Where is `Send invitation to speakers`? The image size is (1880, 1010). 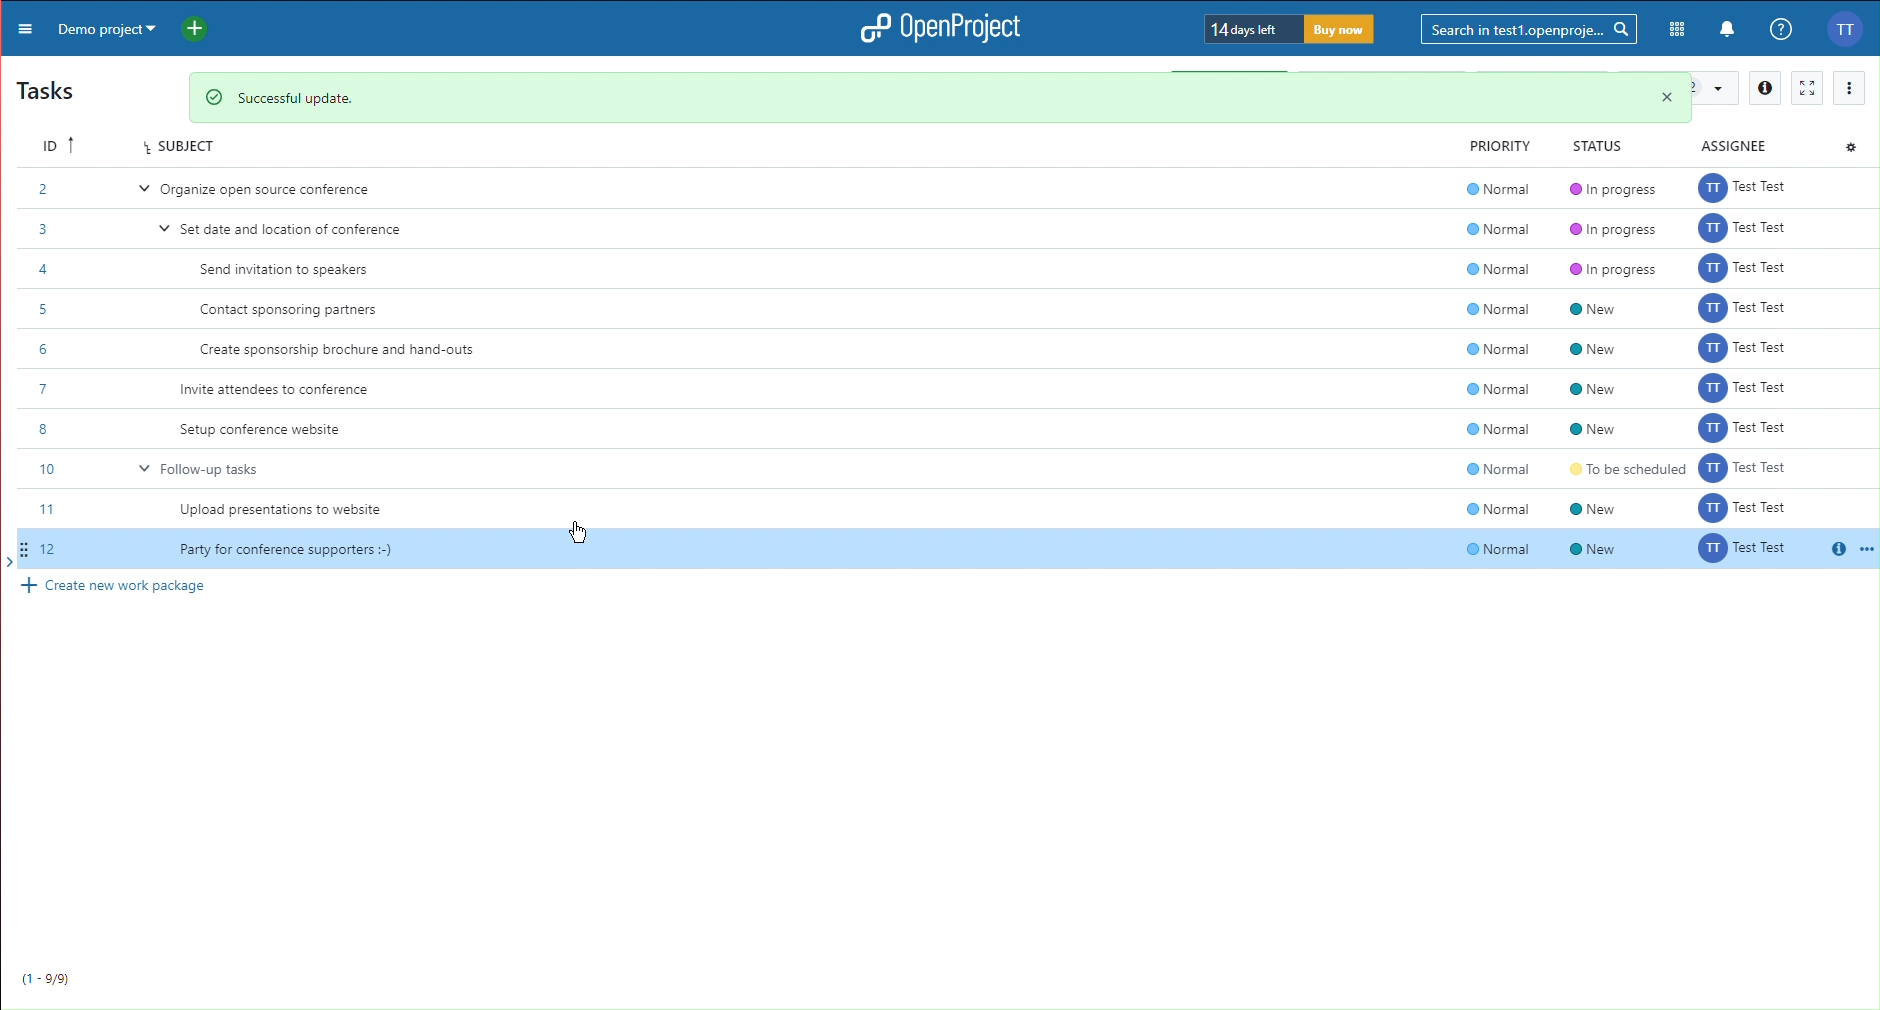
Send invitation to speakers is located at coordinates (285, 270).